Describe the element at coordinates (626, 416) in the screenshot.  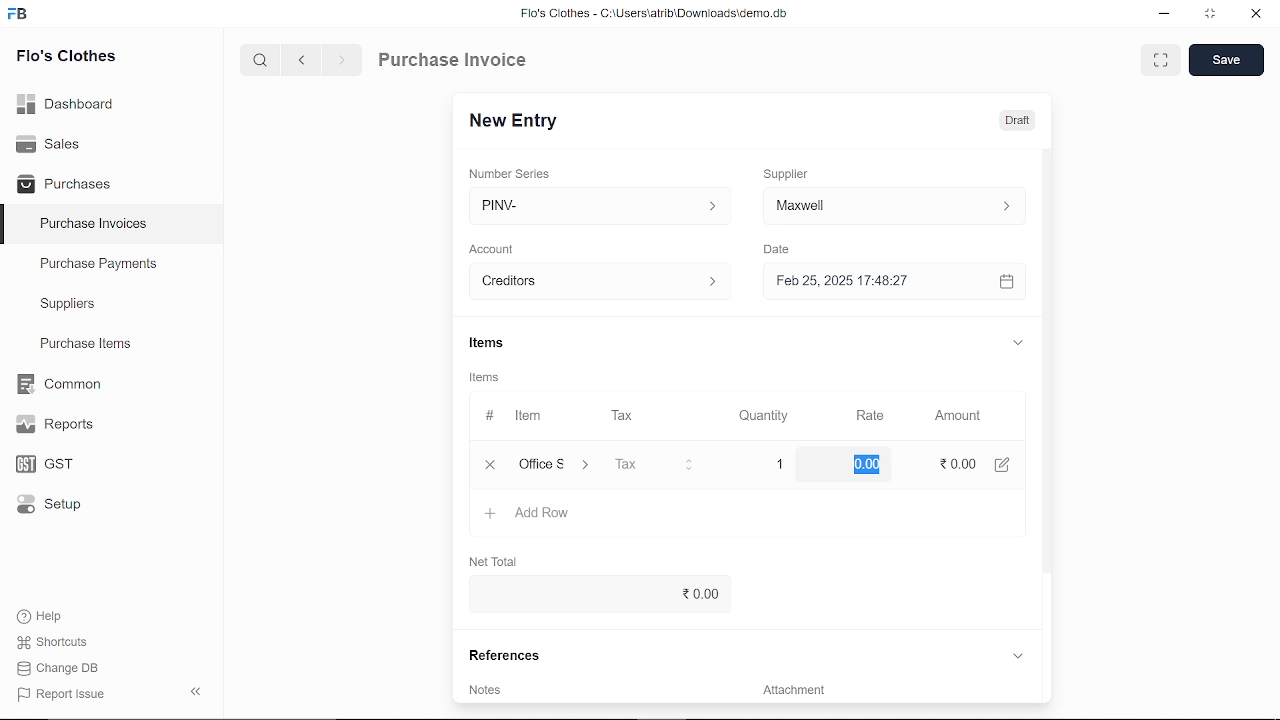
I see `Tax` at that location.